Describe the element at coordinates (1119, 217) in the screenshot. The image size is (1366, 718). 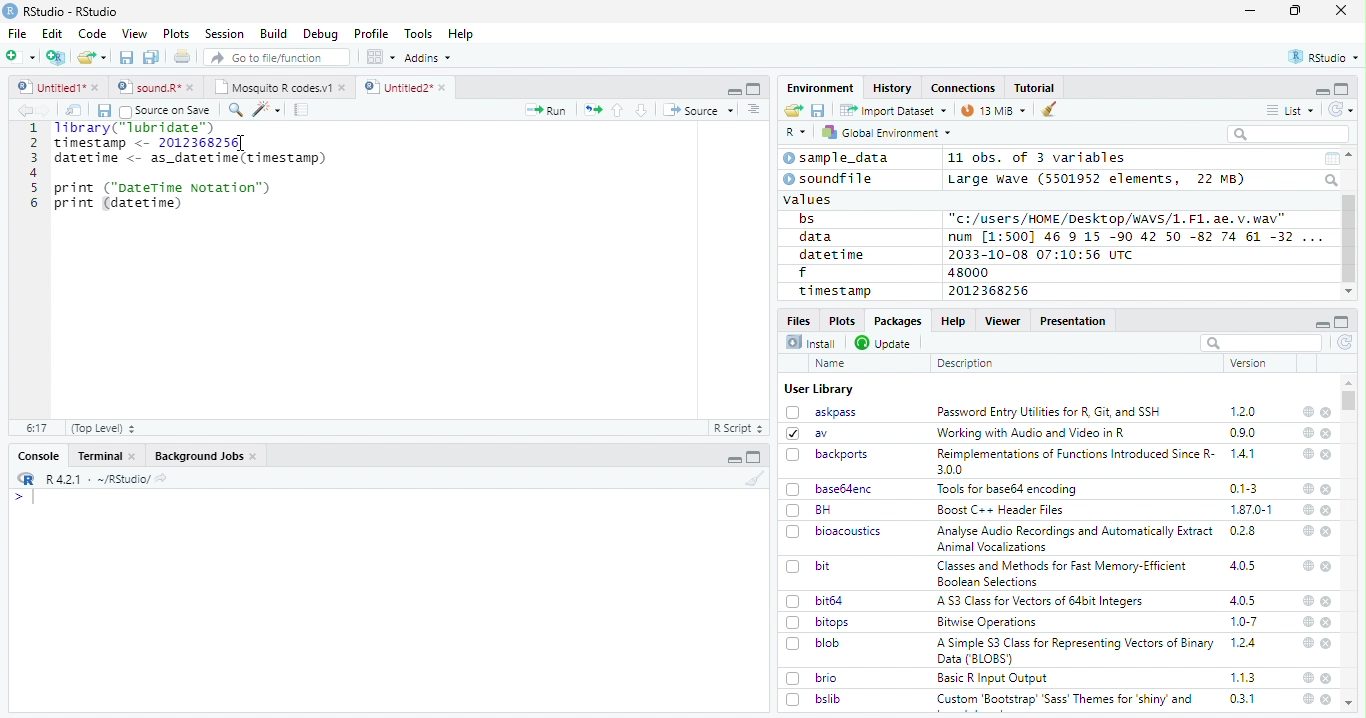
I see `"c:/users/HOME /Desktop/wWAVS/1.F1, ae. v.wav"` at that location.